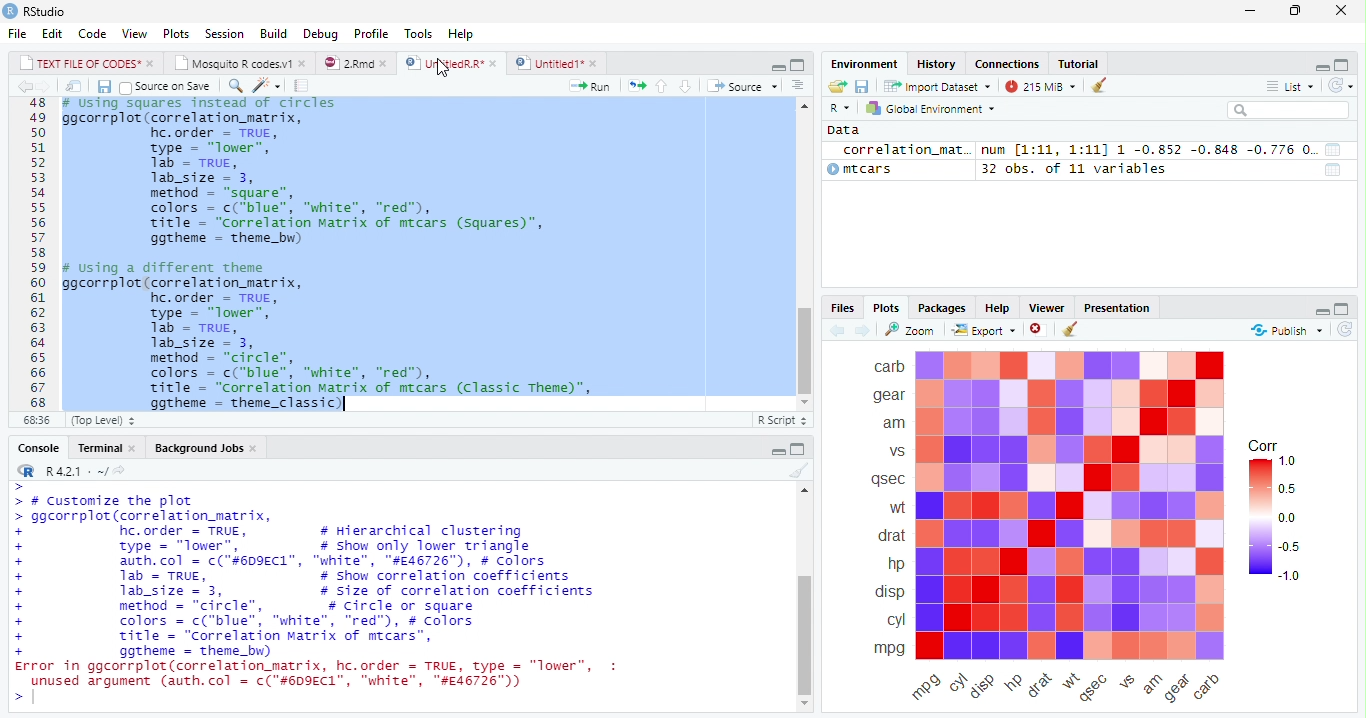 Image resolution: width=1366 pixels, height=718 pixels. I want to click on 32 obs. of 11 variables, so click(1080, 171).